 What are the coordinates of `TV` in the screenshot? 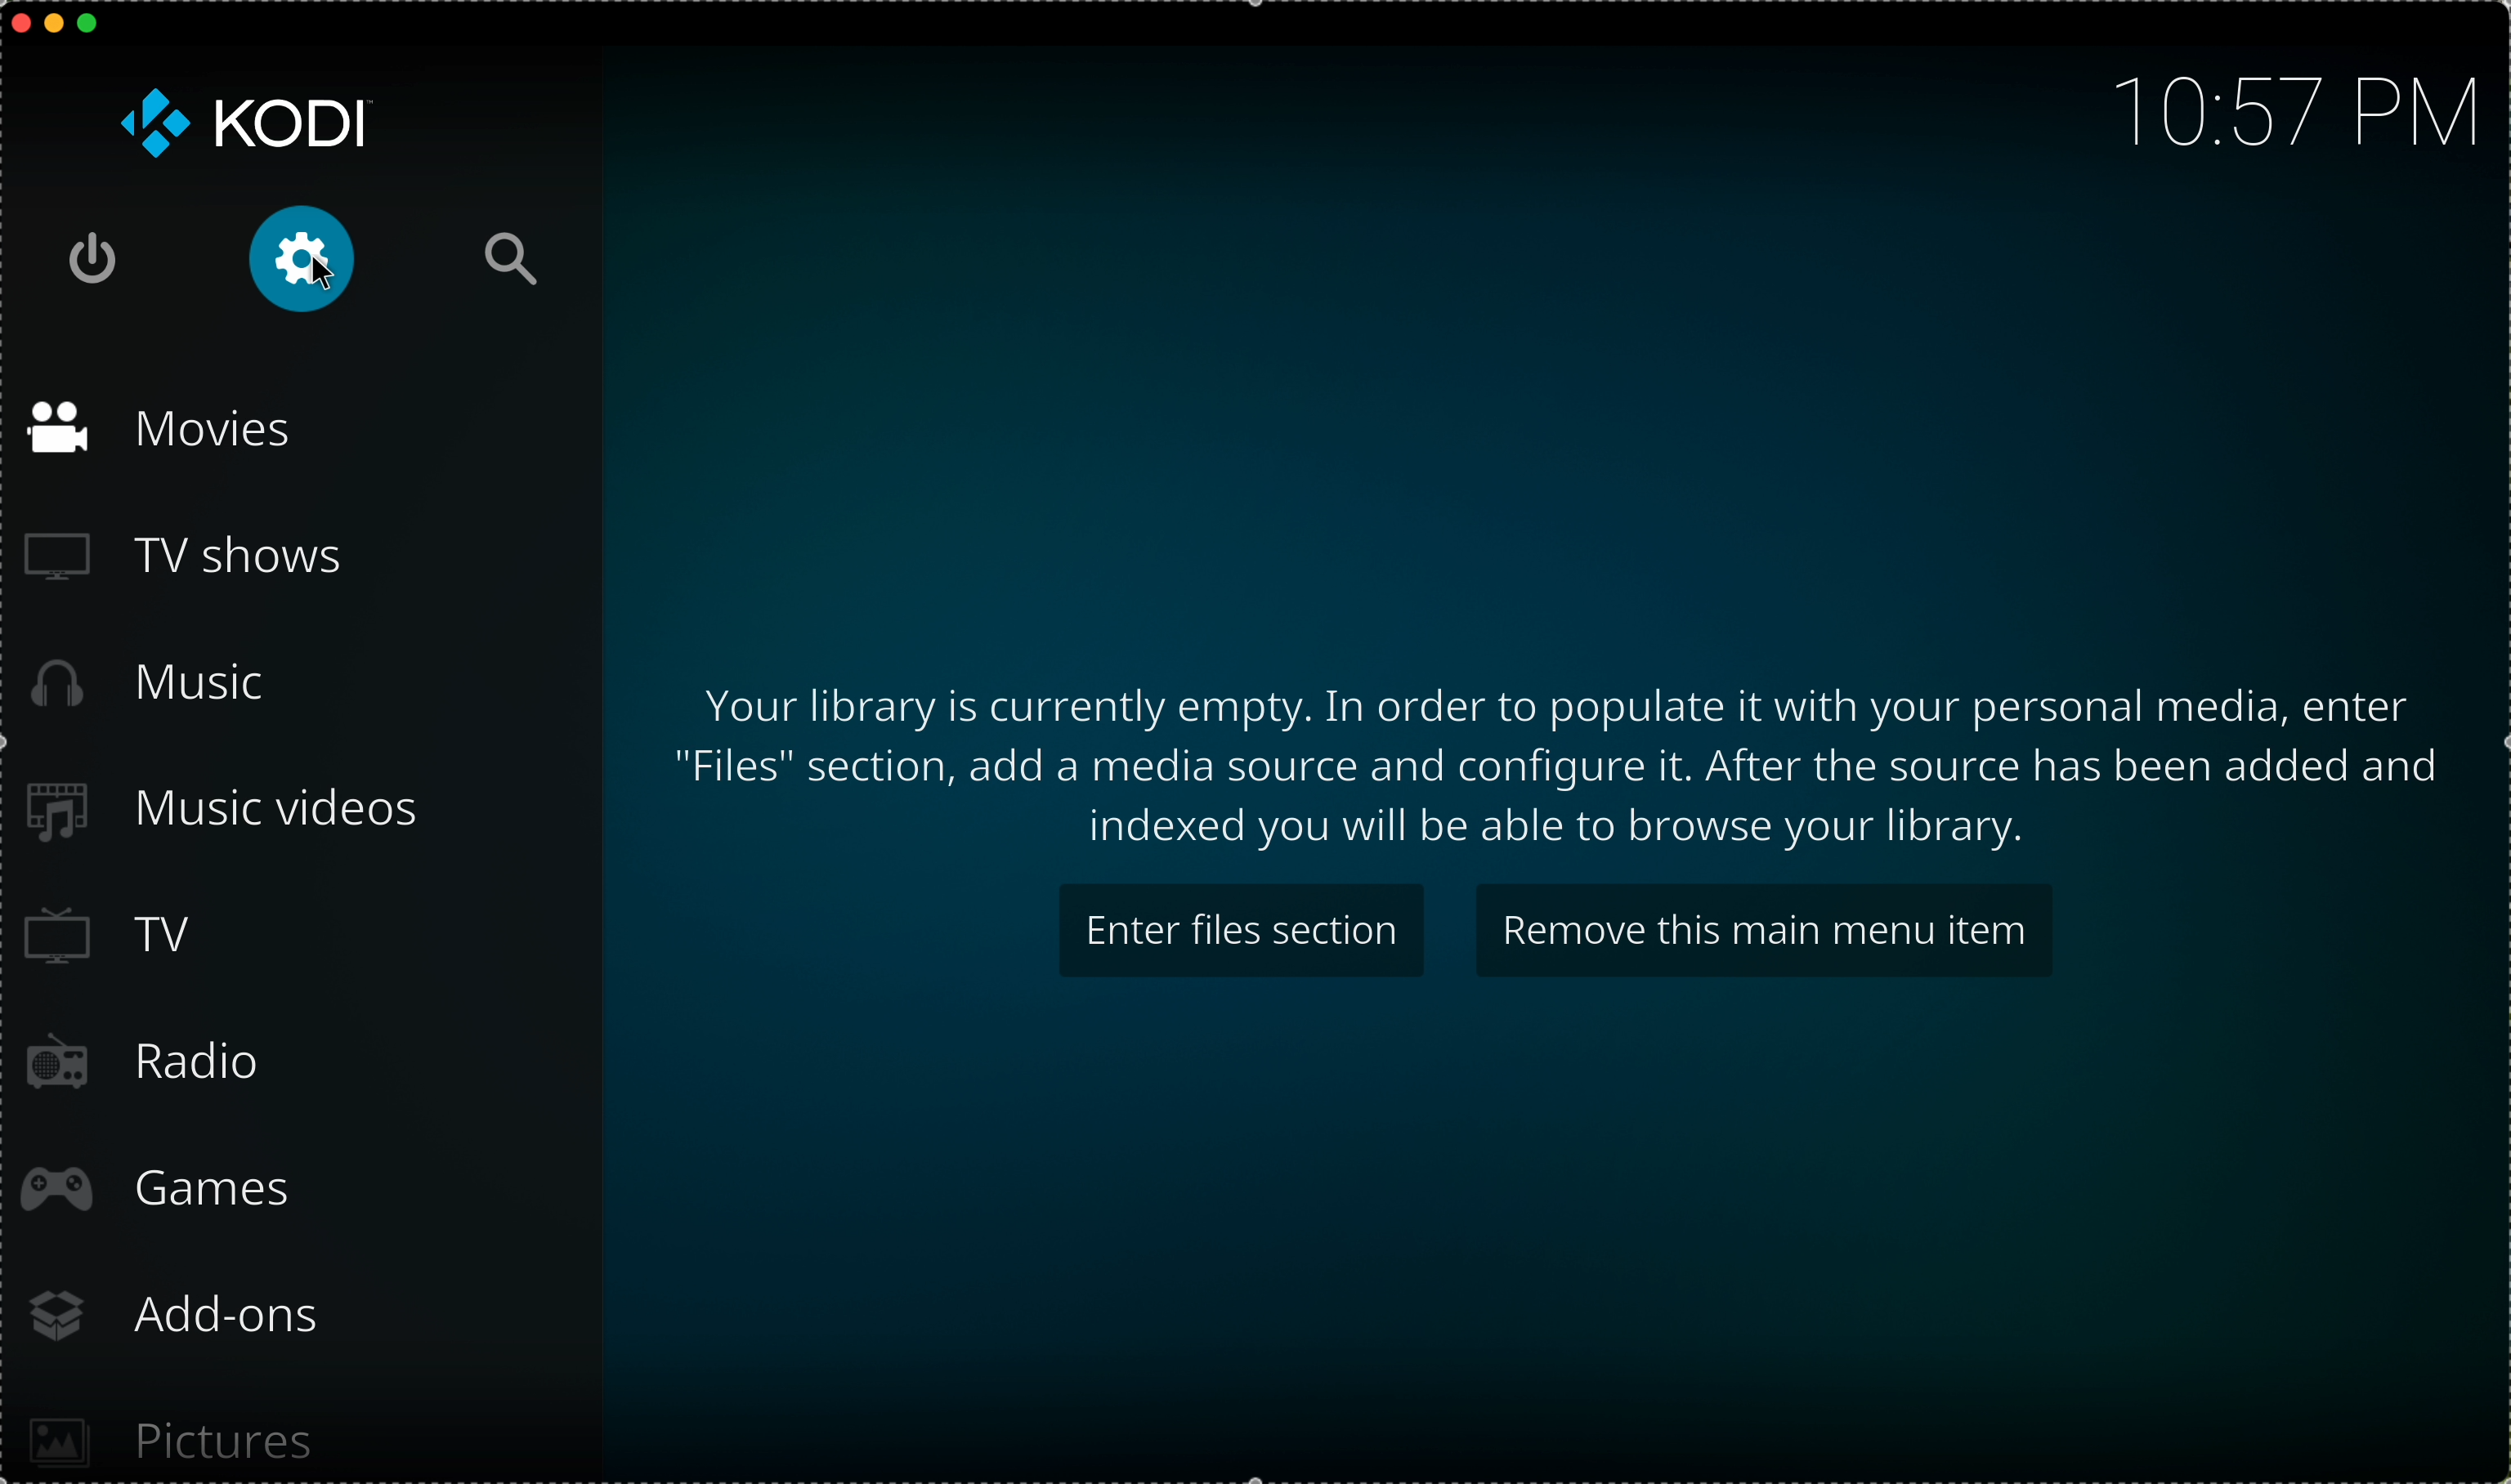 It's located at (121, 937).